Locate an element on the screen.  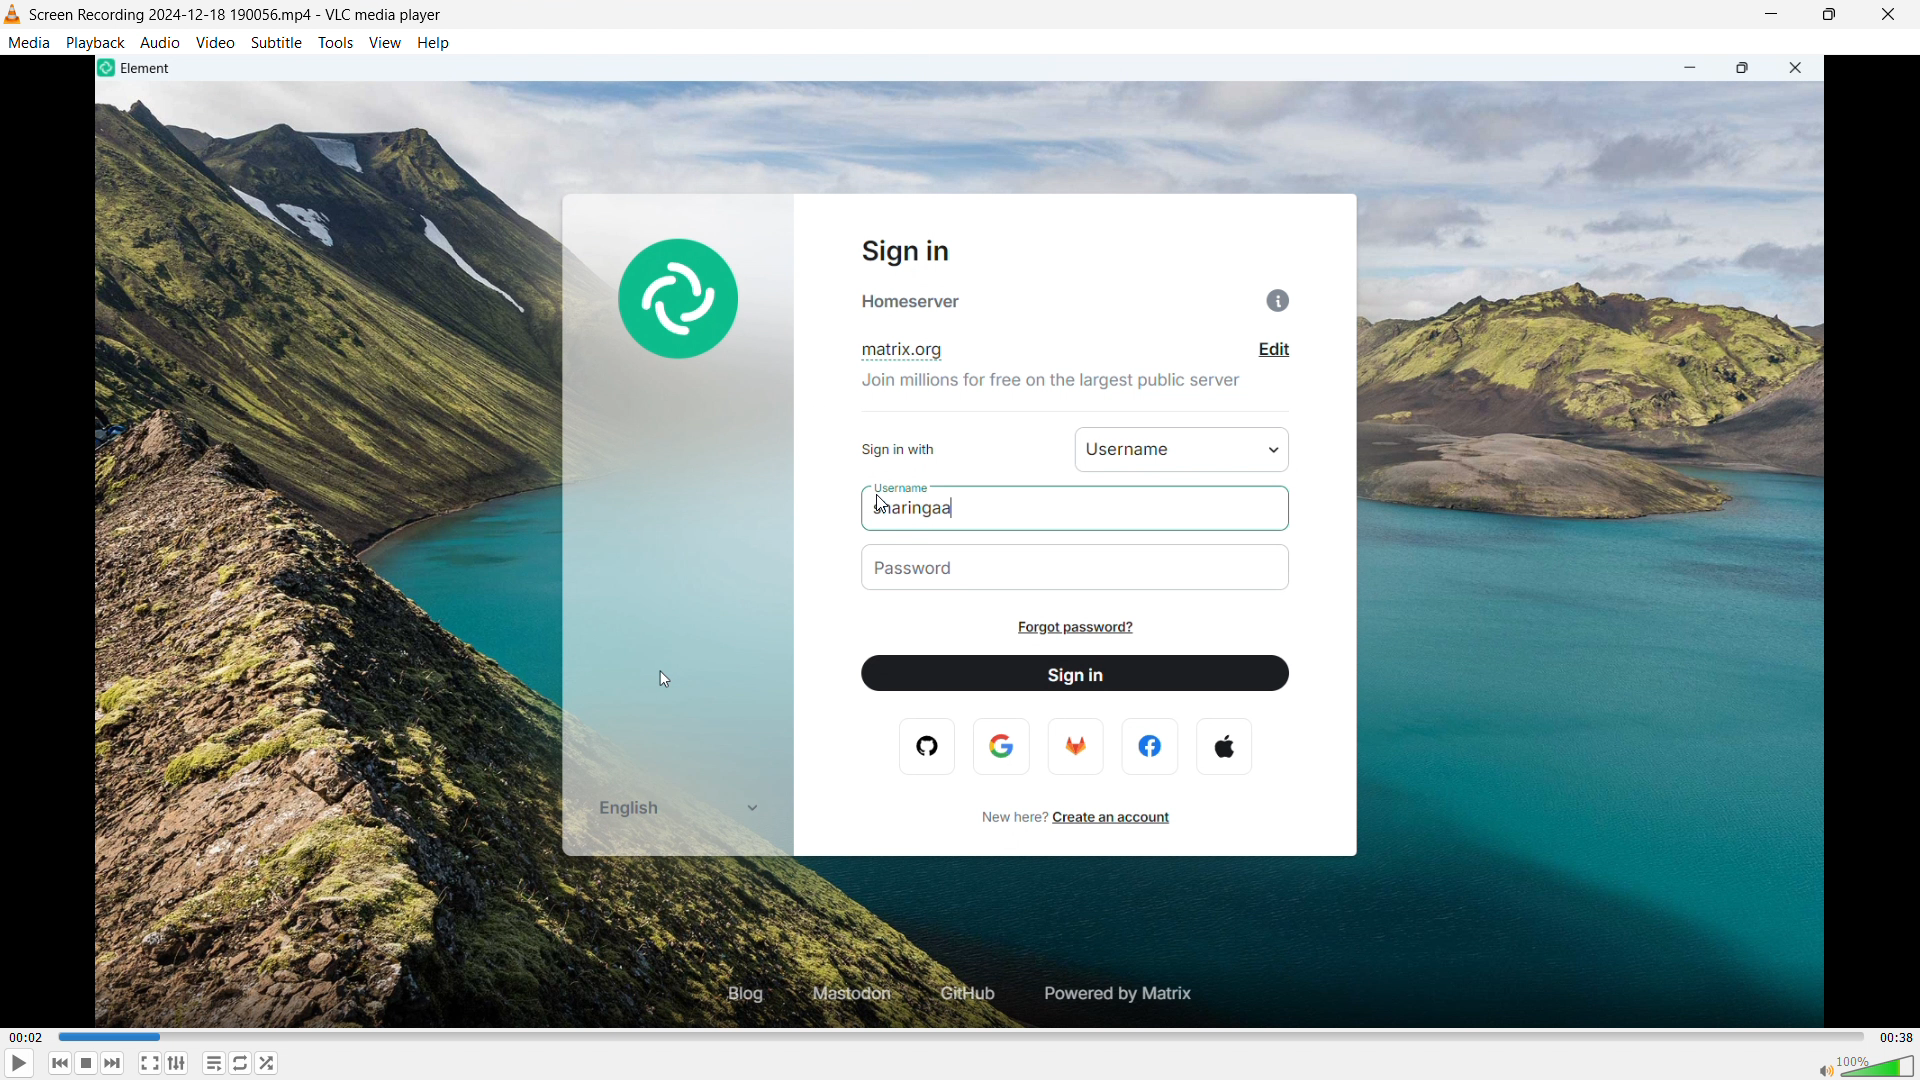
cursor is located at coordinates (881, 505).